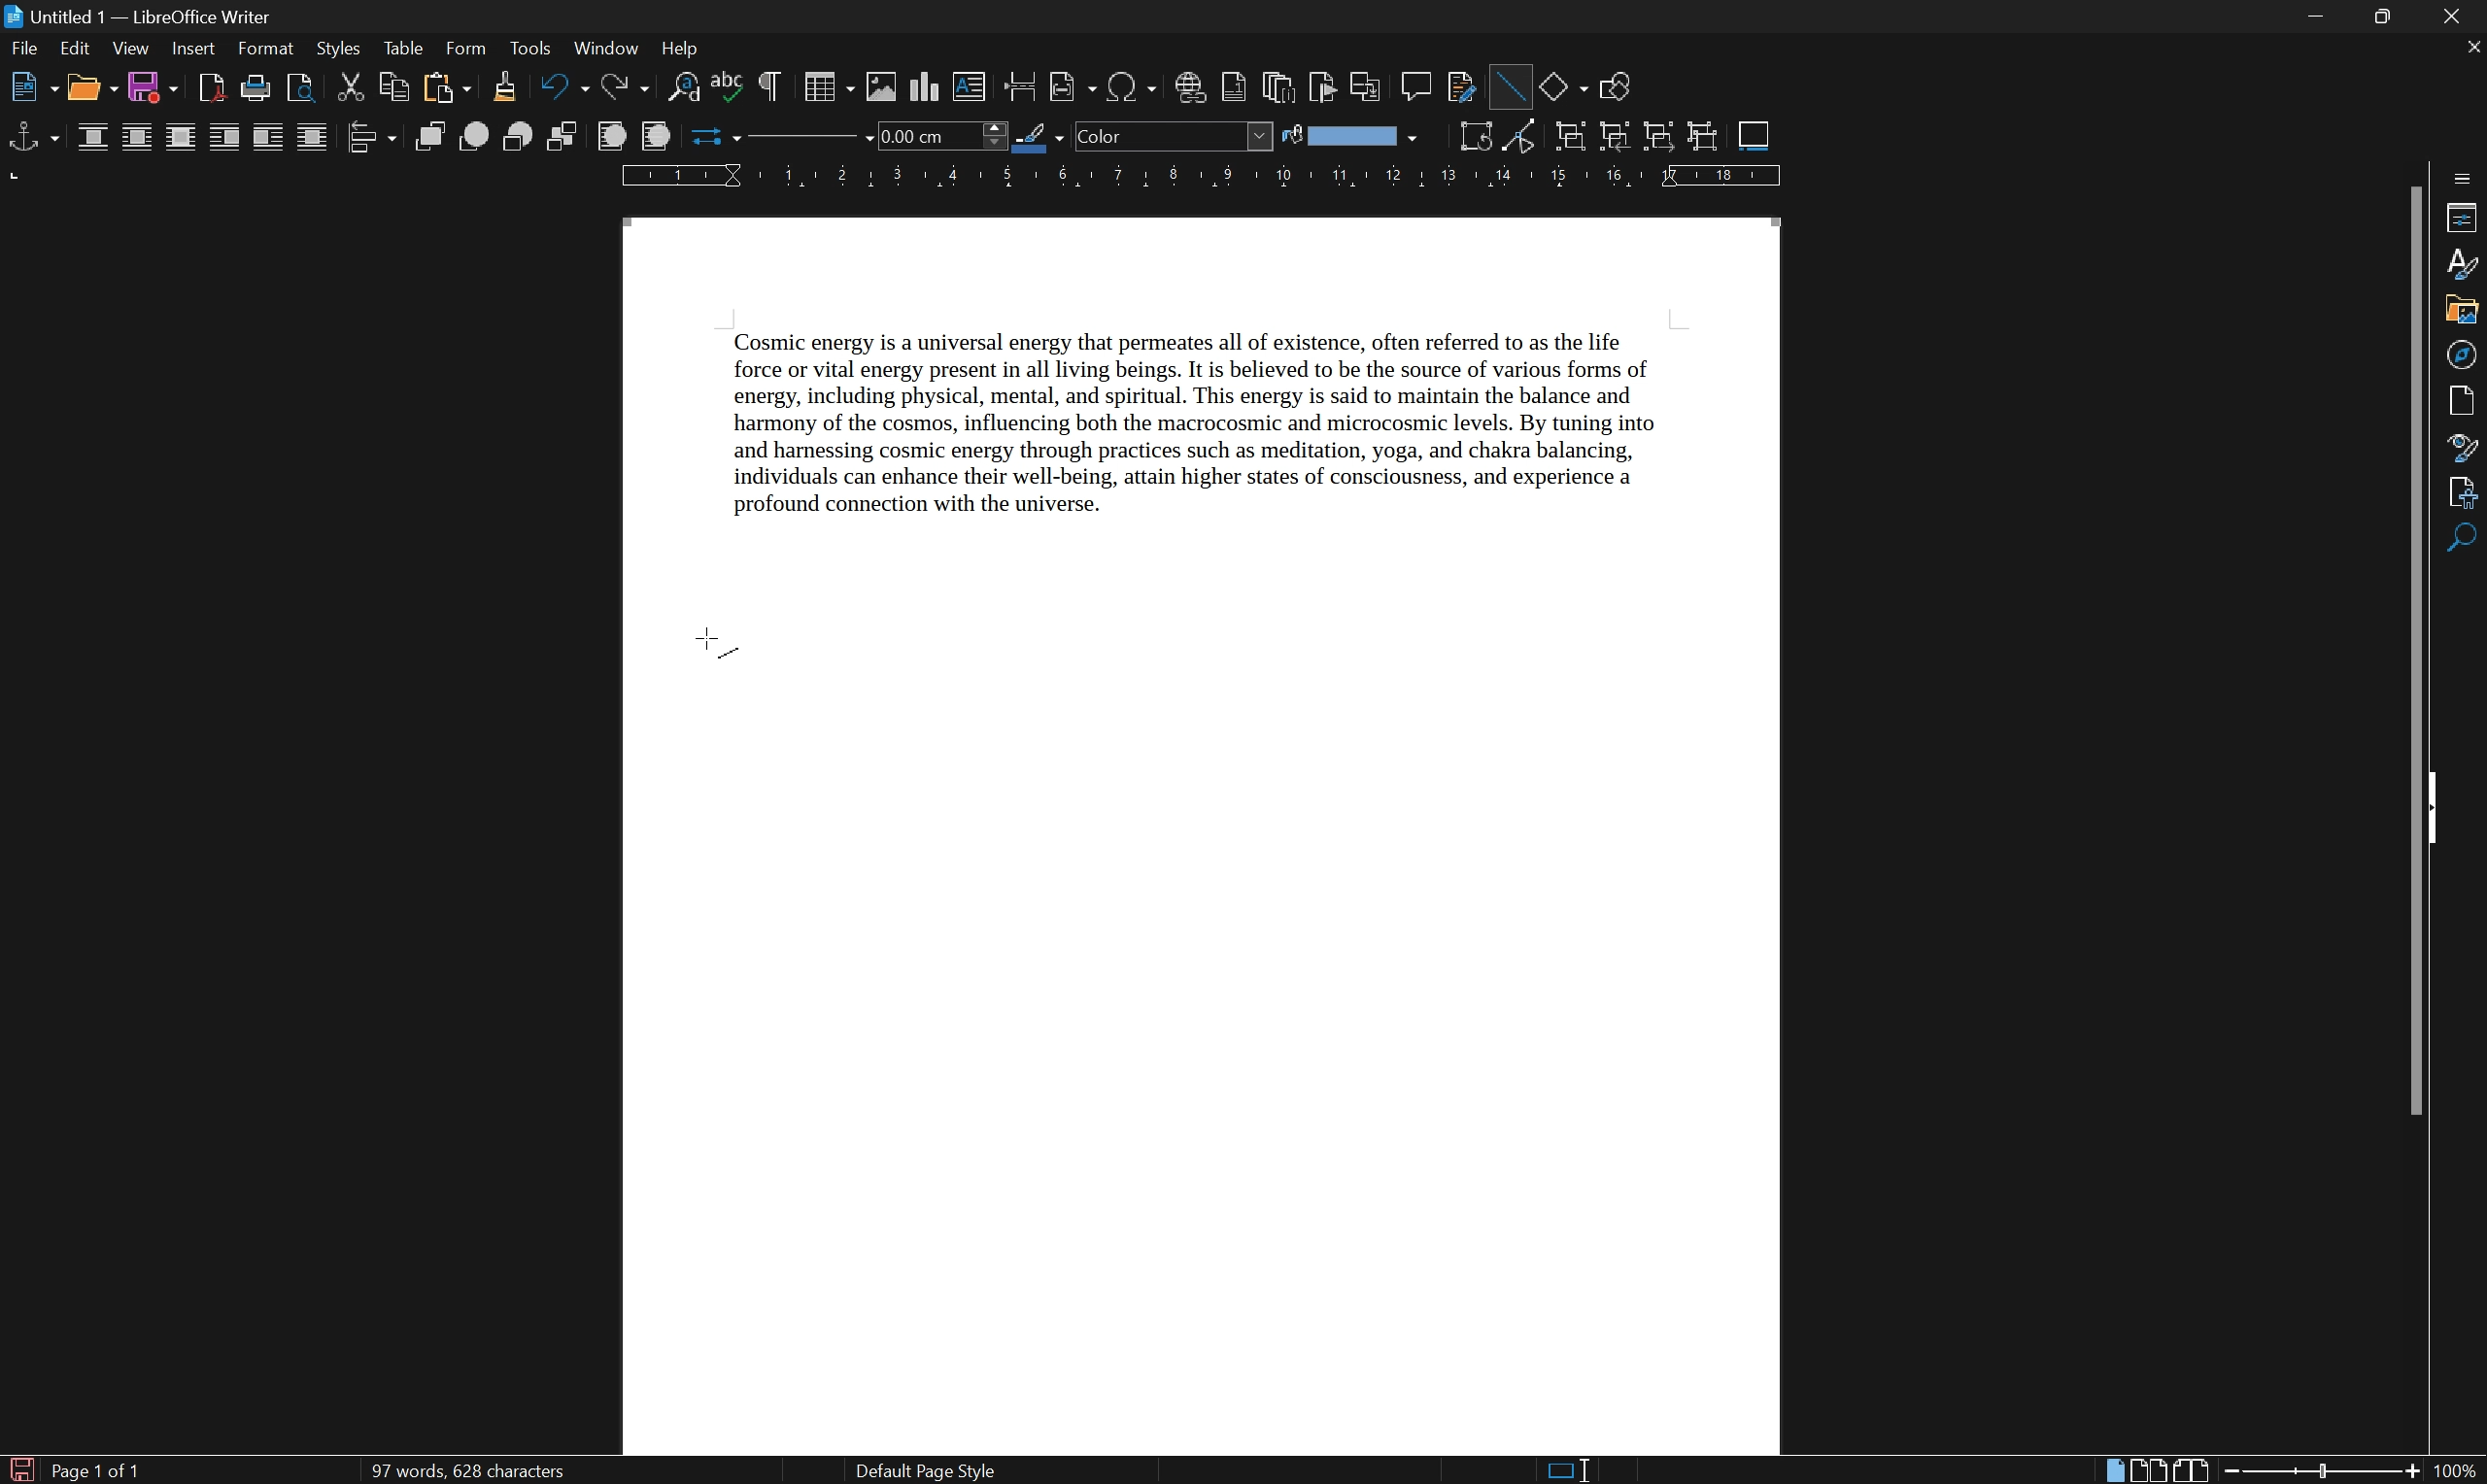  What do you see at coordinates (709, 137) in the screenshot?
I see `select start and end arrowheads lines` at bounding box center [709, 137].